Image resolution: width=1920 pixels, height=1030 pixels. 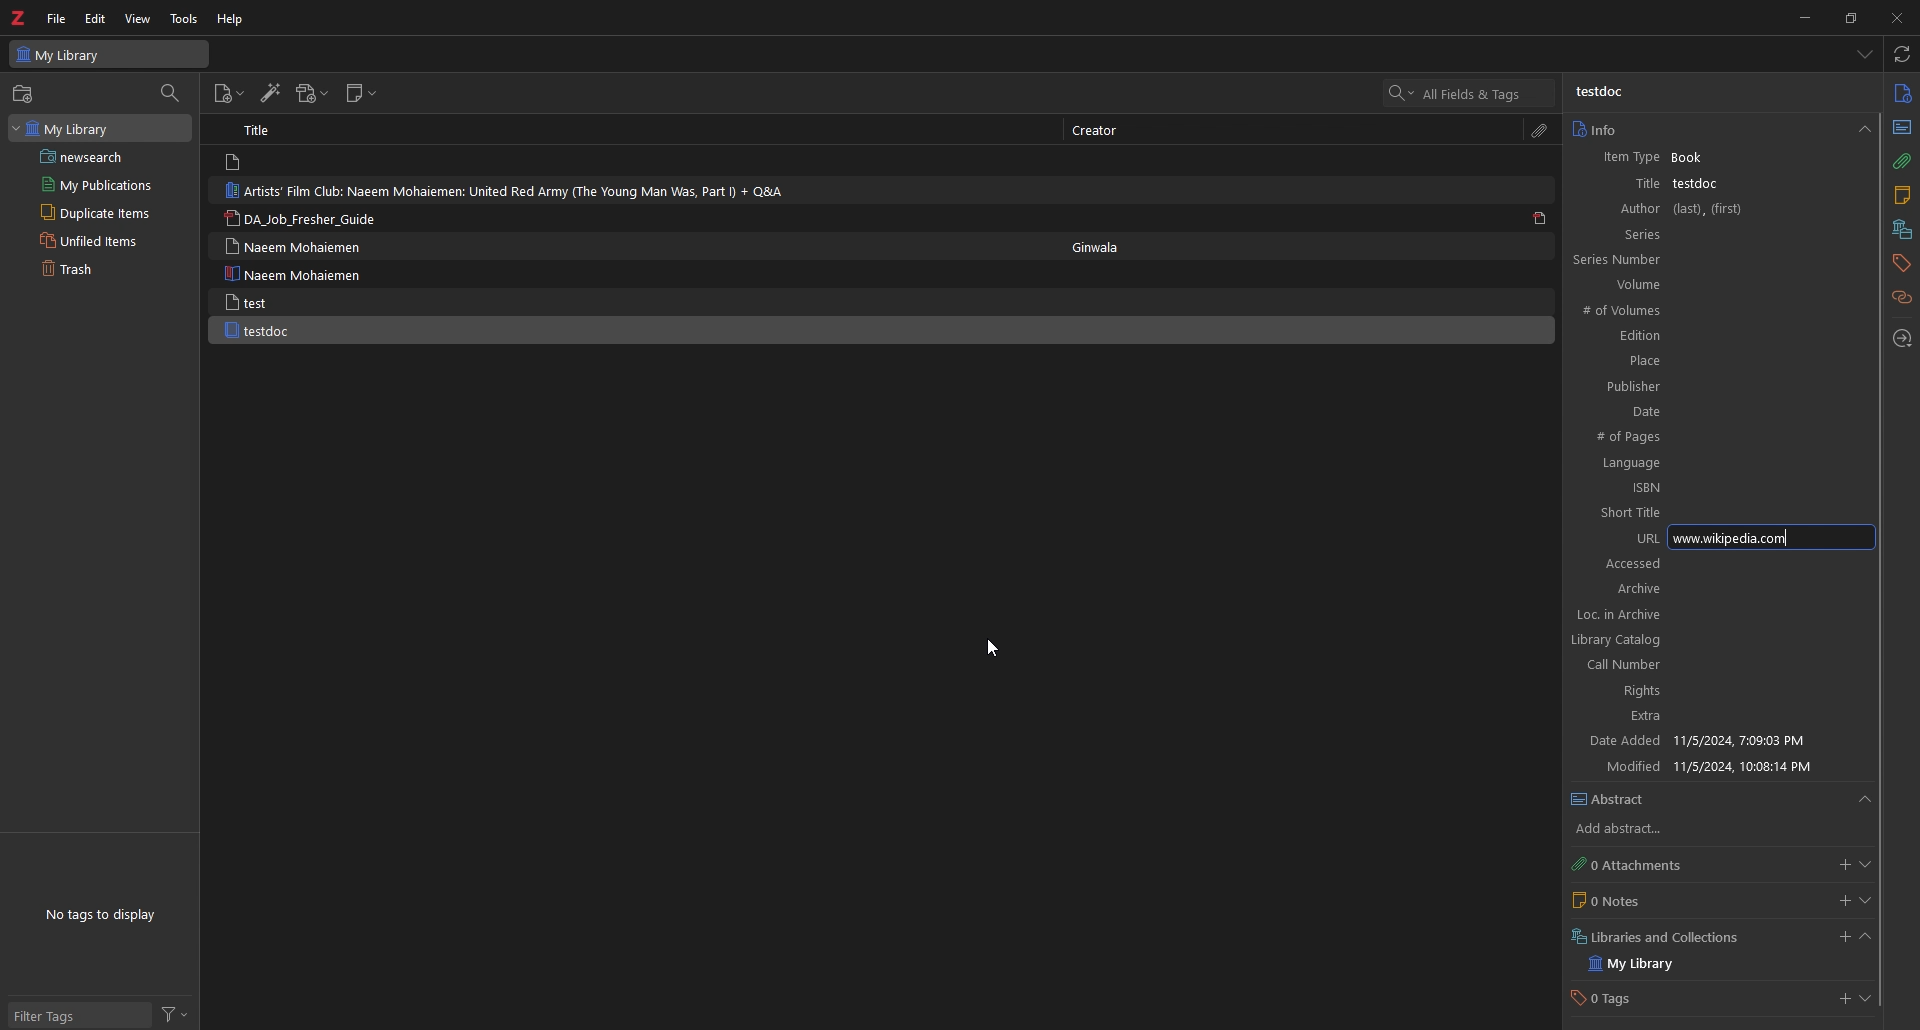 I want to click on libraries and collection, so click(x=1901, y=229).